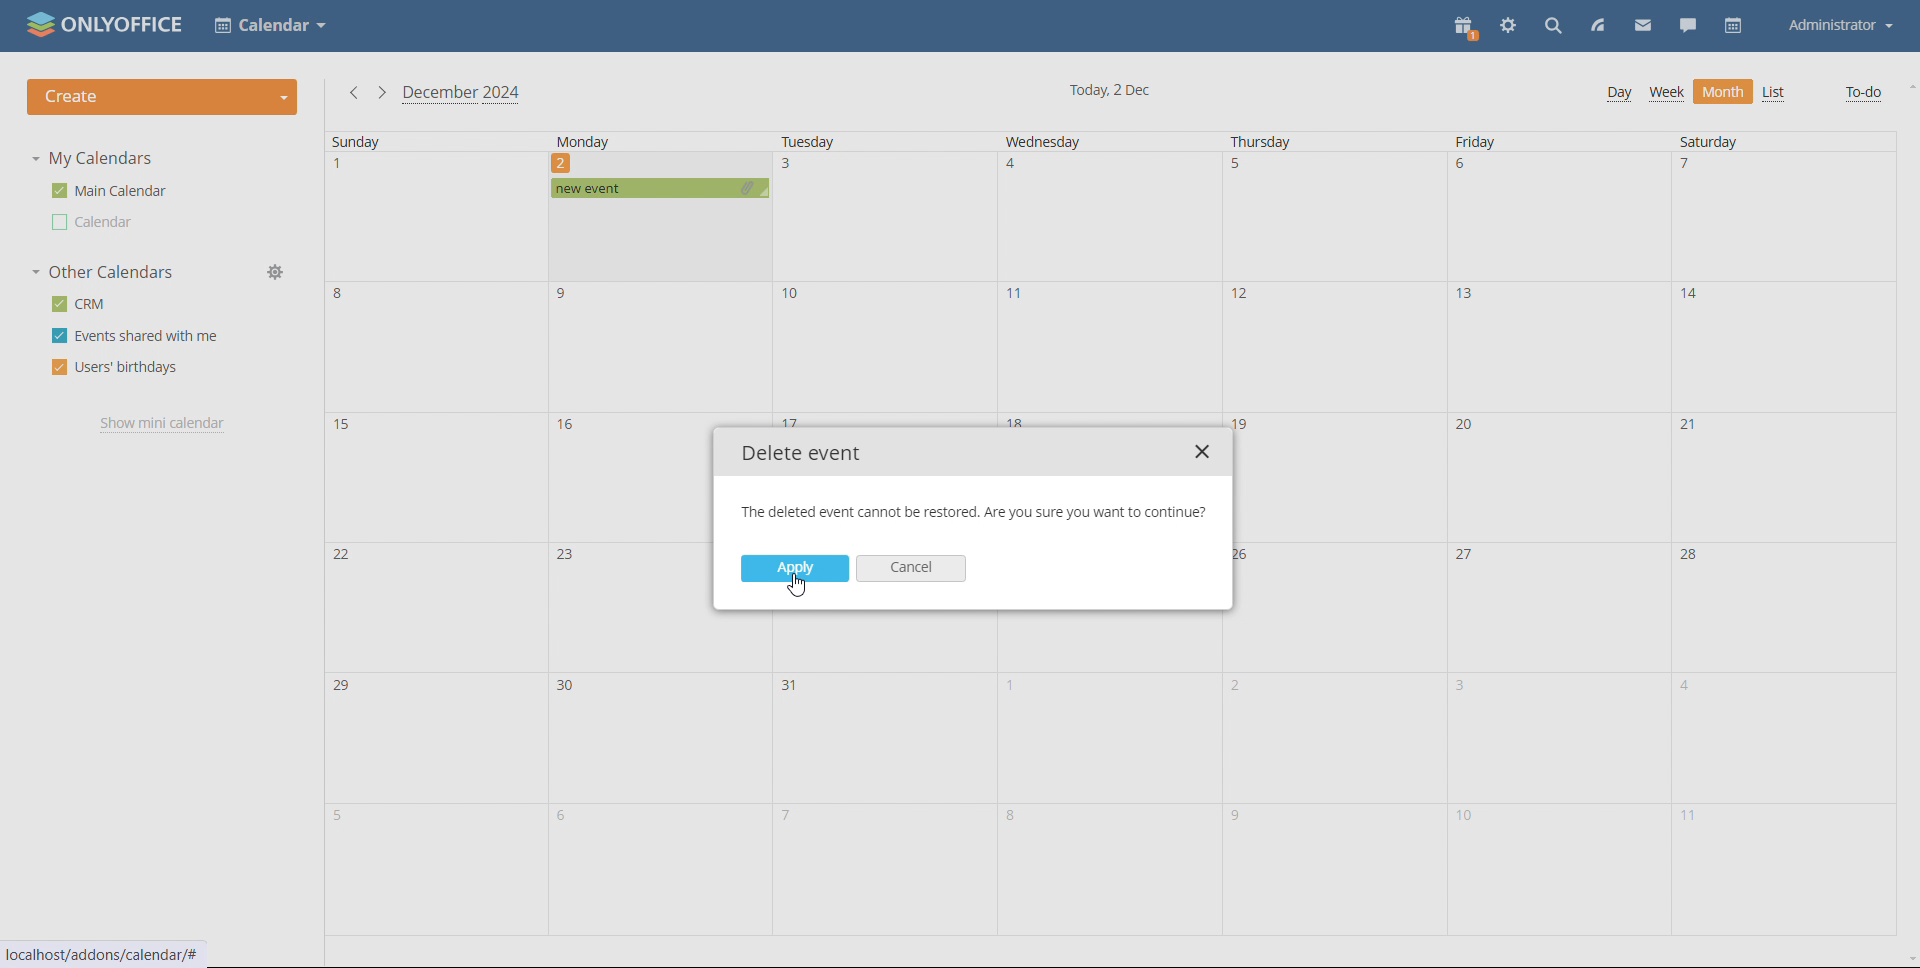  Describe the element at coordinates (114, 367) in the screenshot. I see `users' birthdays` at that location.